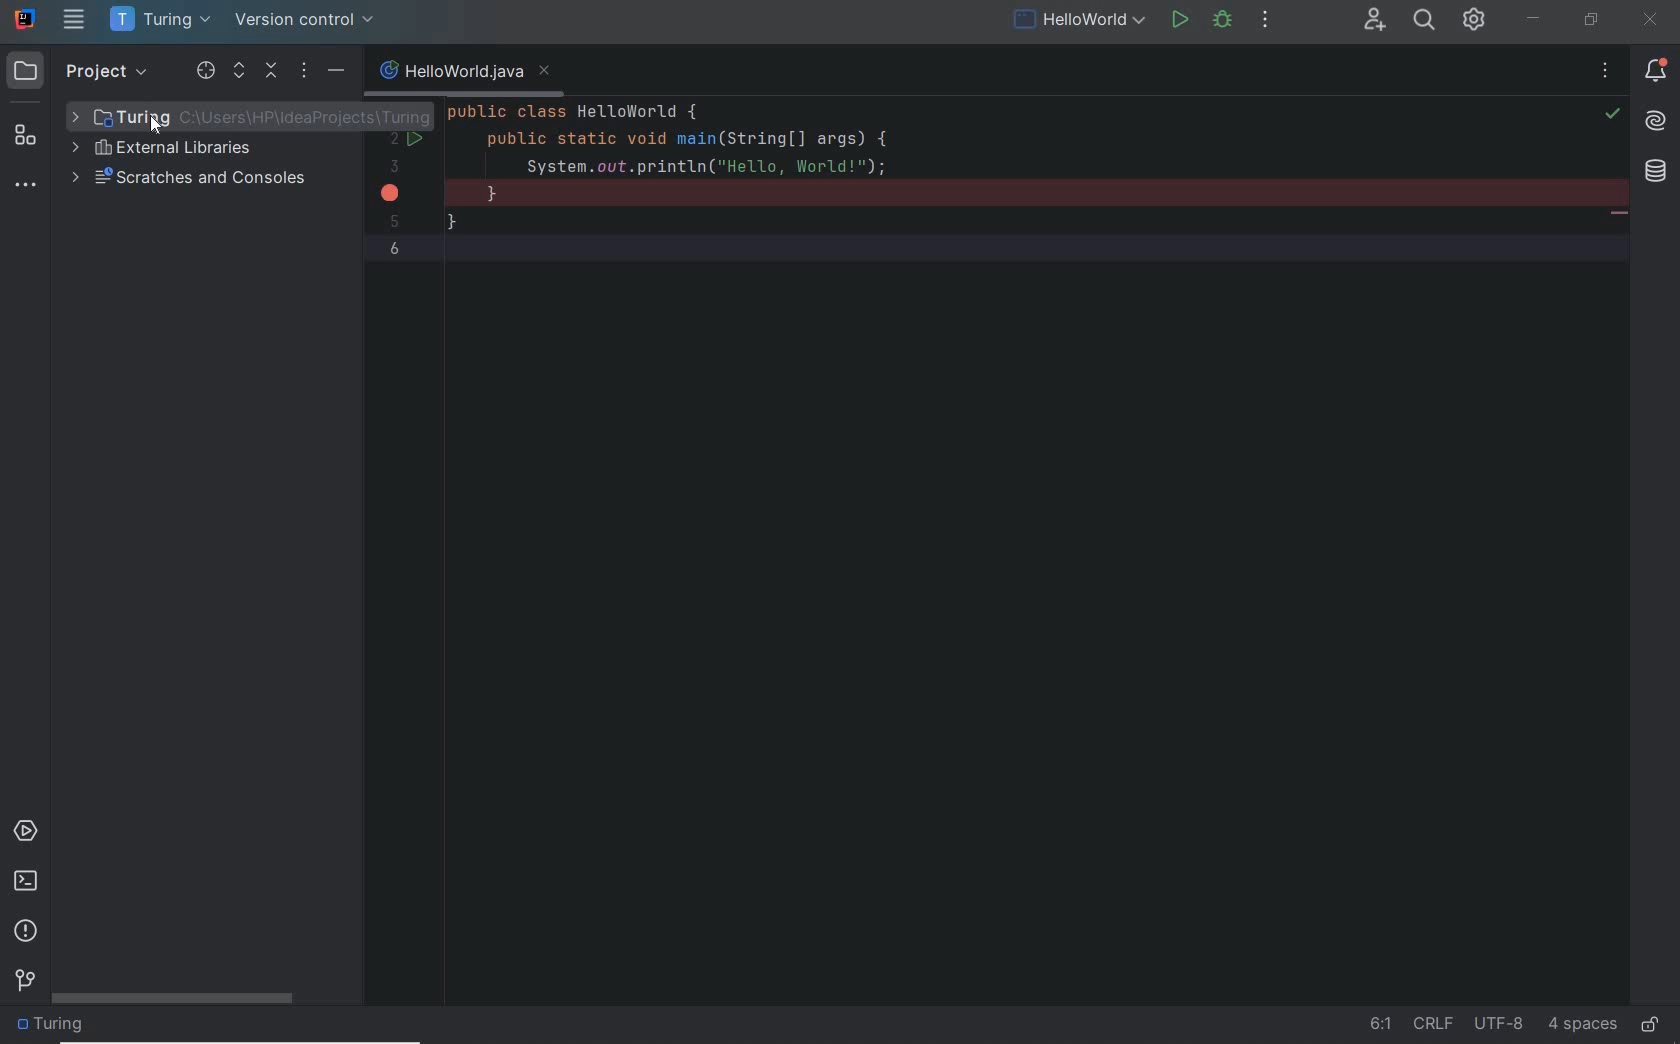 The width and height of the screenshot is (1680, 1044). Describe the element at coordinates (1475, 22) in the screenshot. I see `IDE and Project settings` at that location.